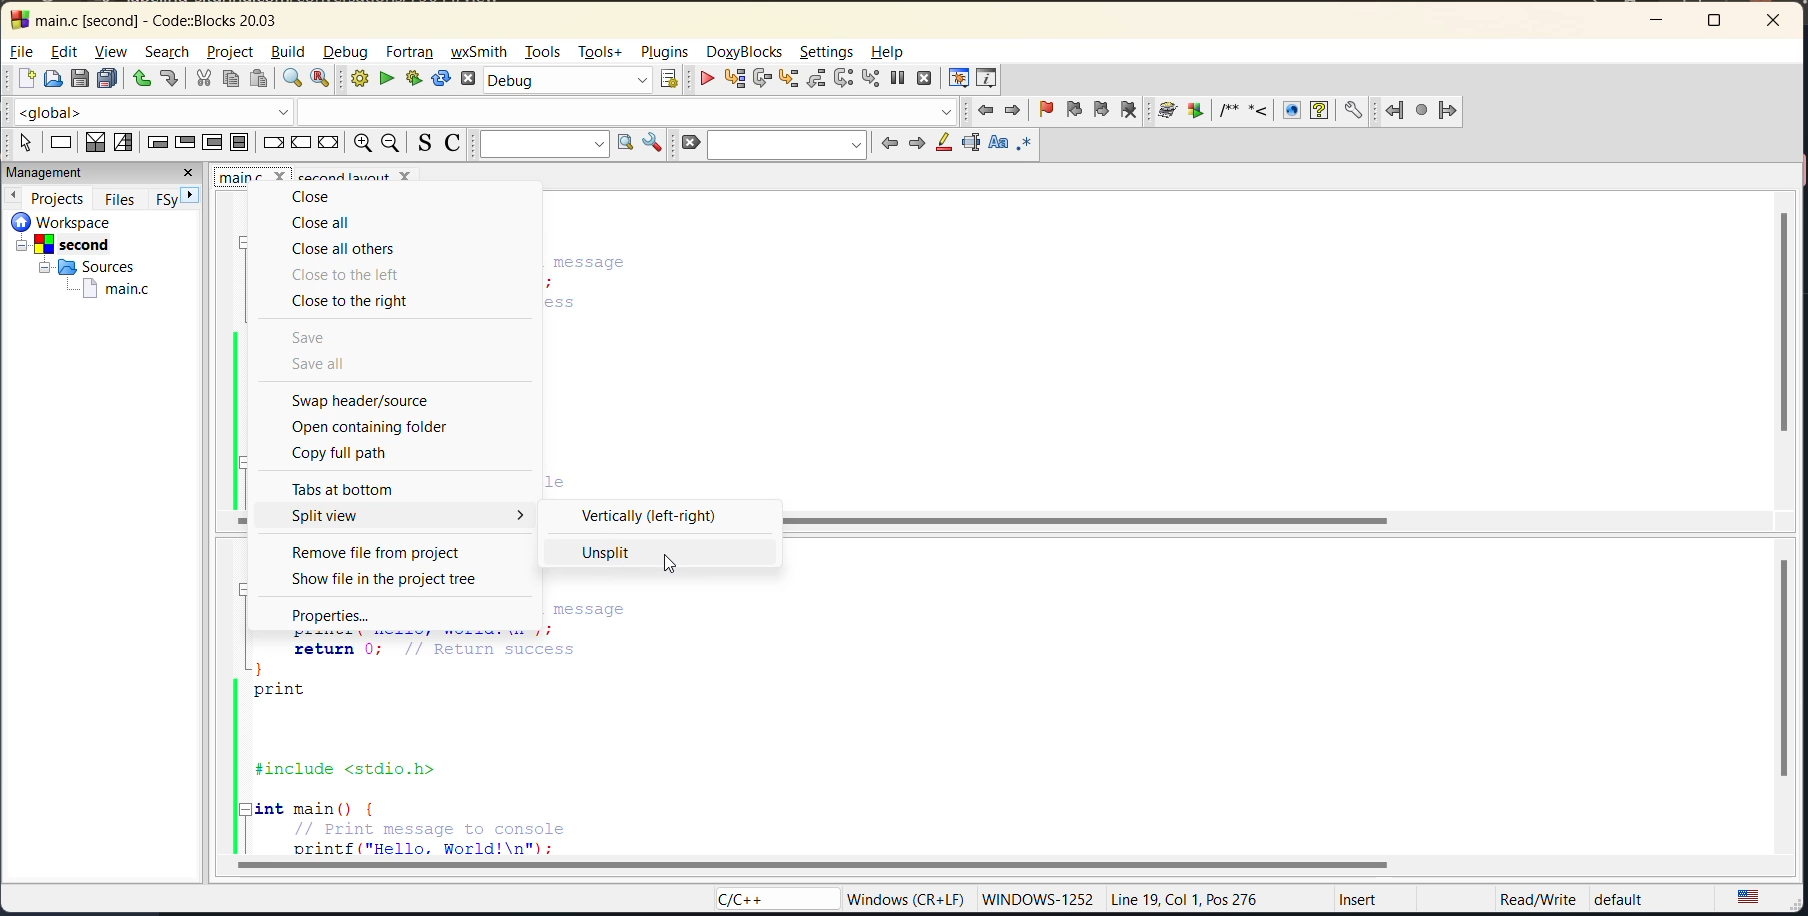 Image resolution: width=1808 pixels, height=916 pixels. What do you see at coordinates (687, 143) in the screenshot?
I see `clear` at bounding box center [687, 143].